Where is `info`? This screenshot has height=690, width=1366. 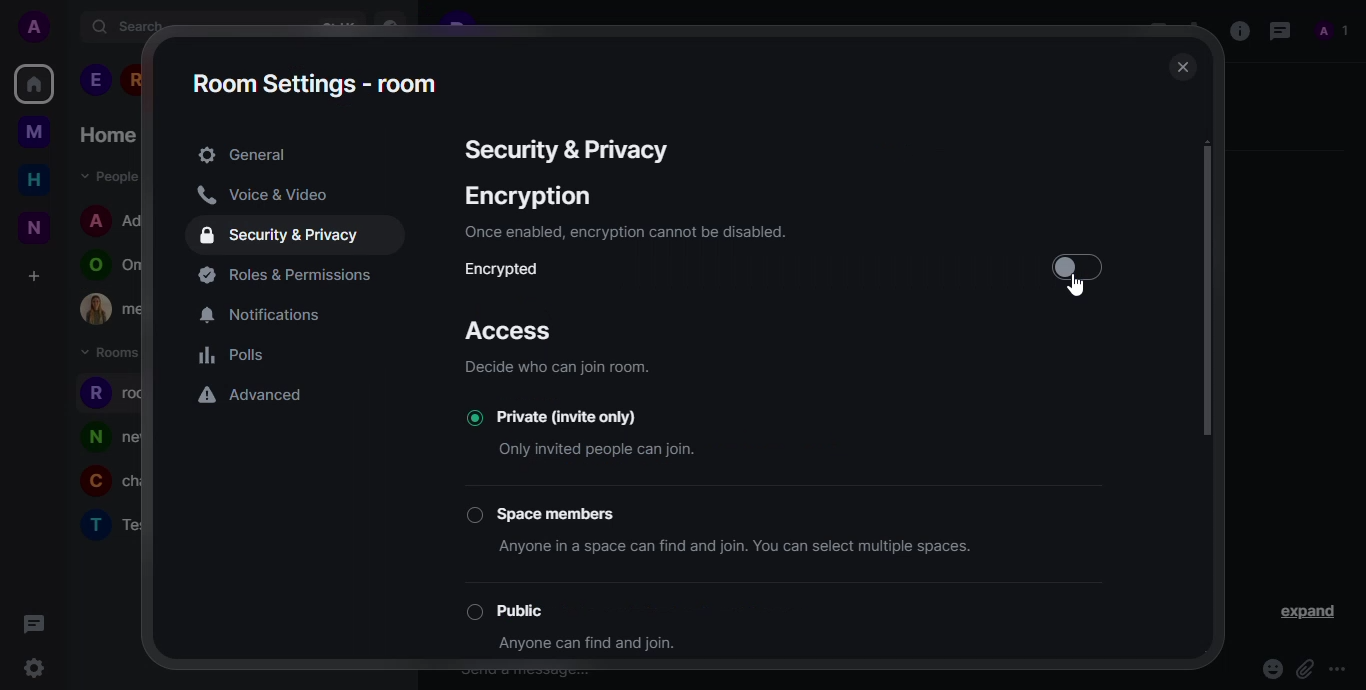 info is located at coordinates (556, 368).